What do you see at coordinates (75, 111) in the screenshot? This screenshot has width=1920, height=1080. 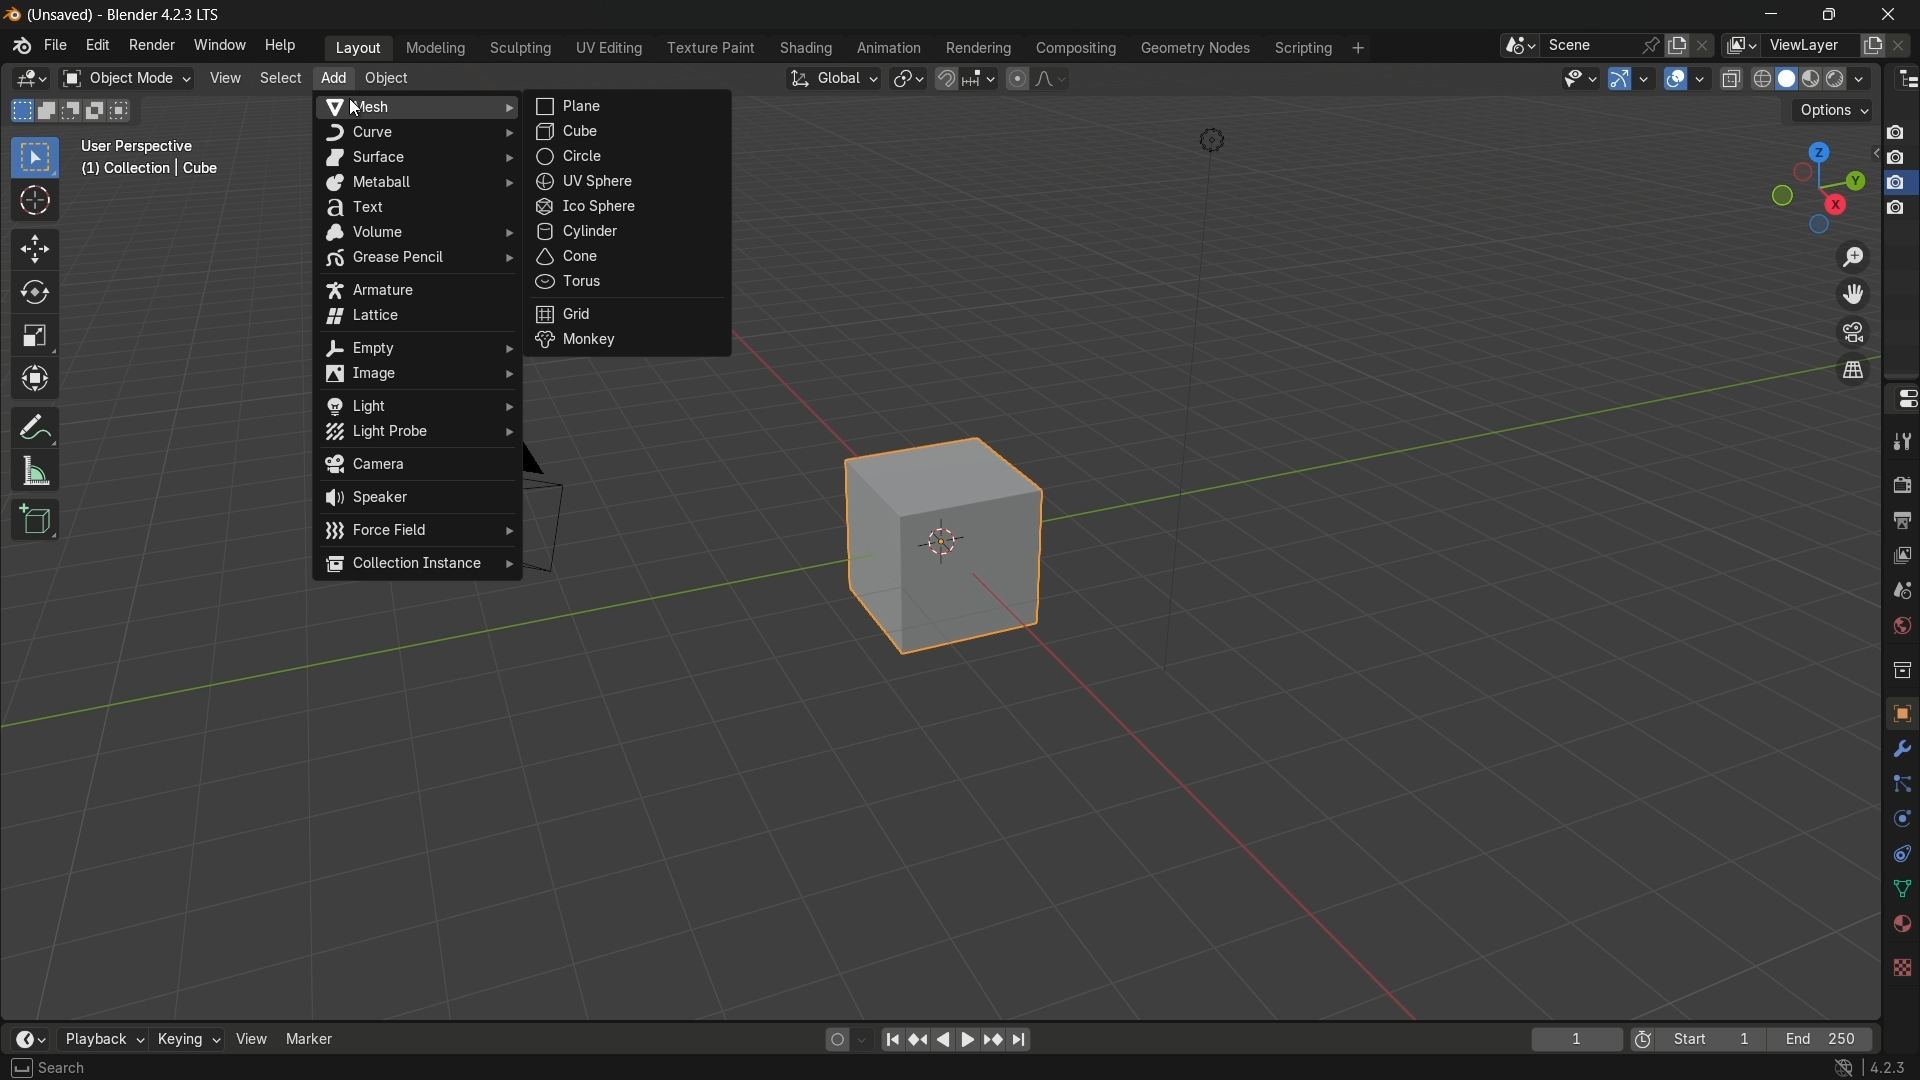 I see `subtract existing selection` at bounding box center [75, 111].